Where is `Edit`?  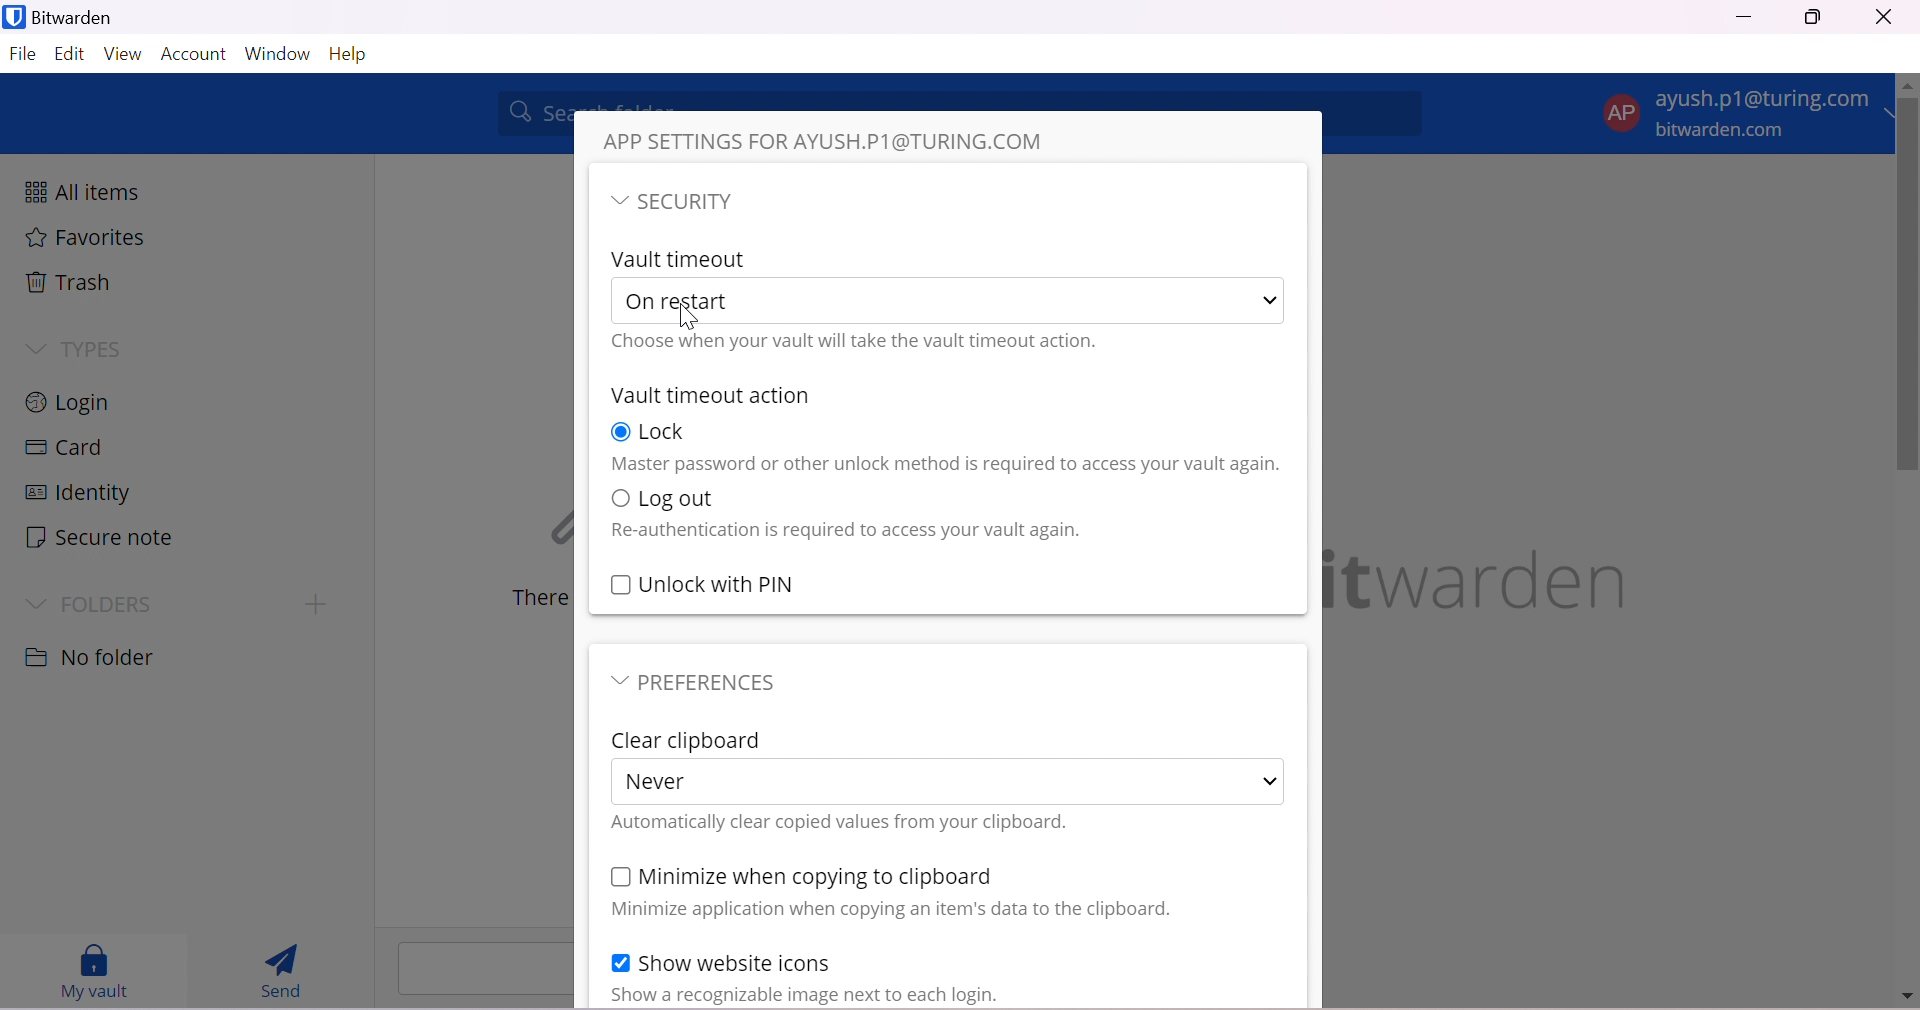 Edit is located at coordinates (69, 56).